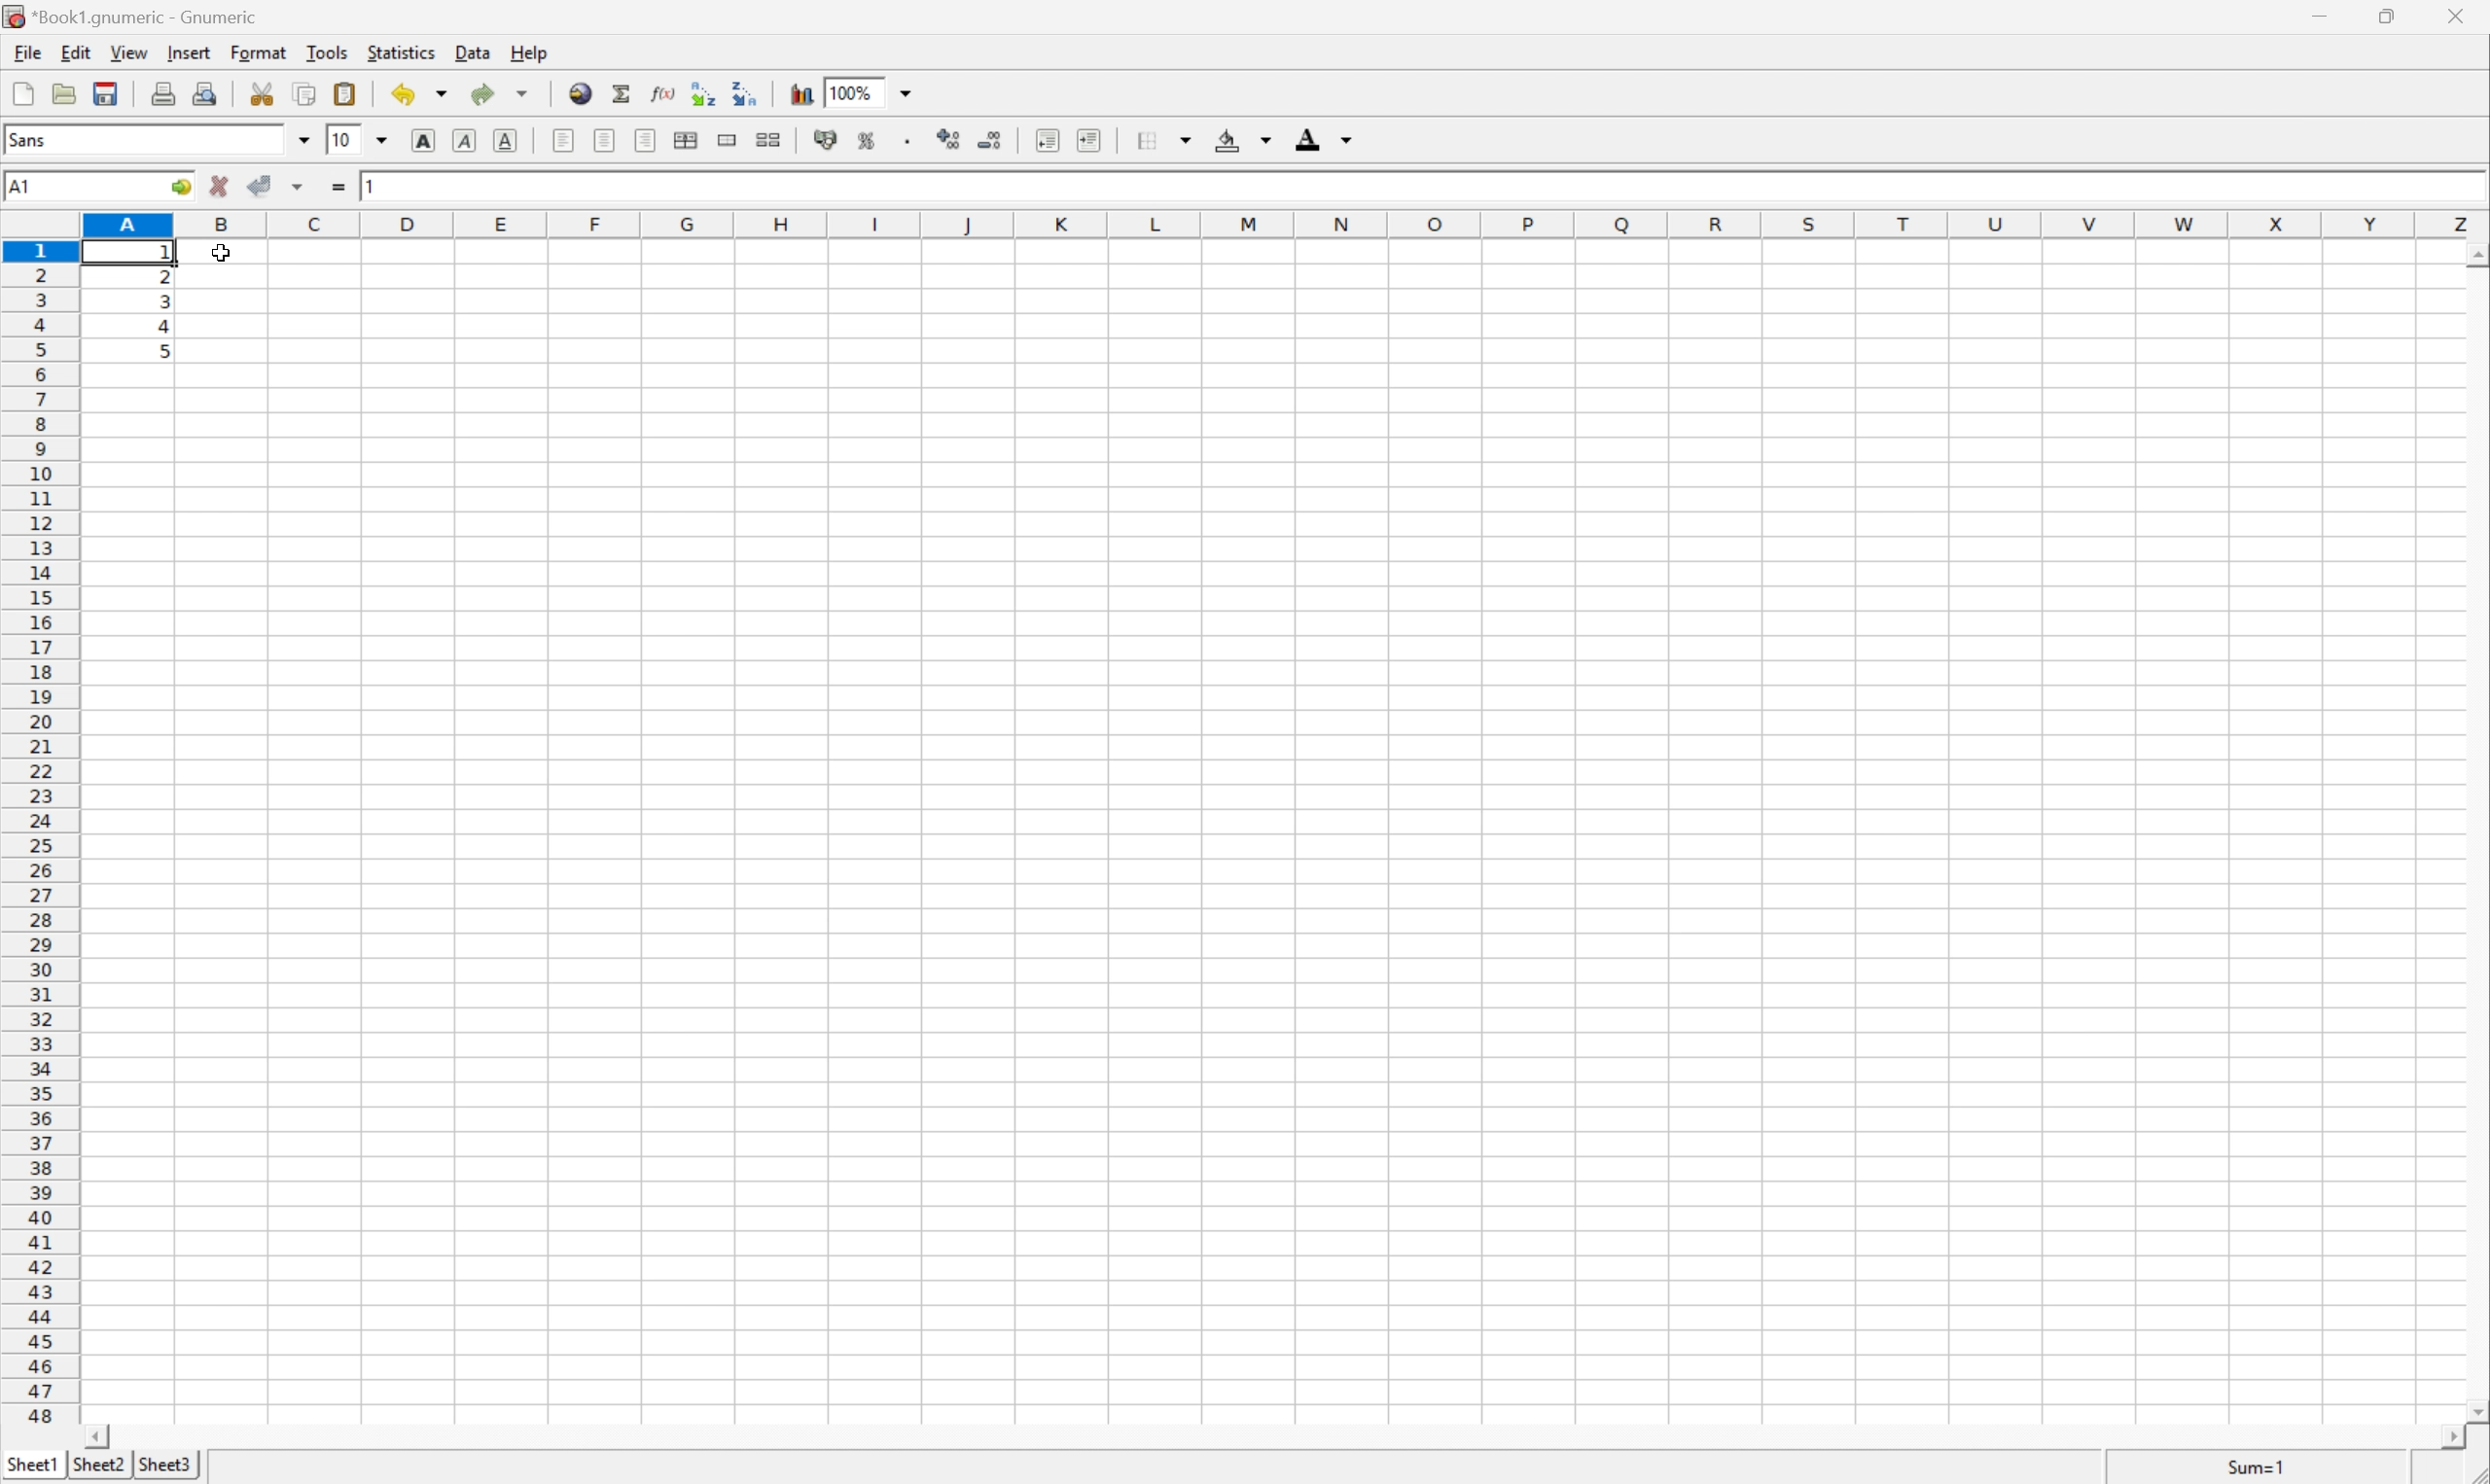 This screenshot has width=2490, height=1484. What do you see at coordinates (129, 52) in the screenshot?
I see `View` at bounding box center [129, 52].